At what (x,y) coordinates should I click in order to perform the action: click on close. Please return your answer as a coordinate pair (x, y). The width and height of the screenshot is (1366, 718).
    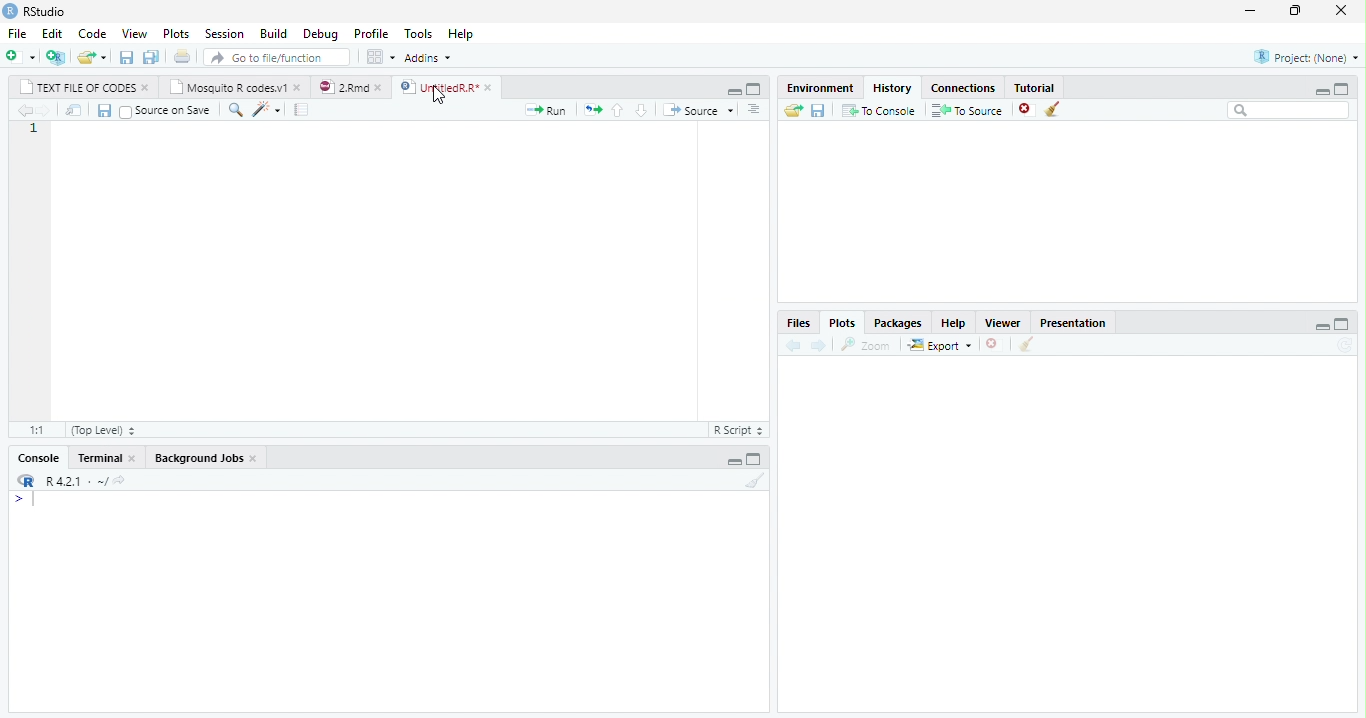
    Looking at the image, I should click on (254, 459).